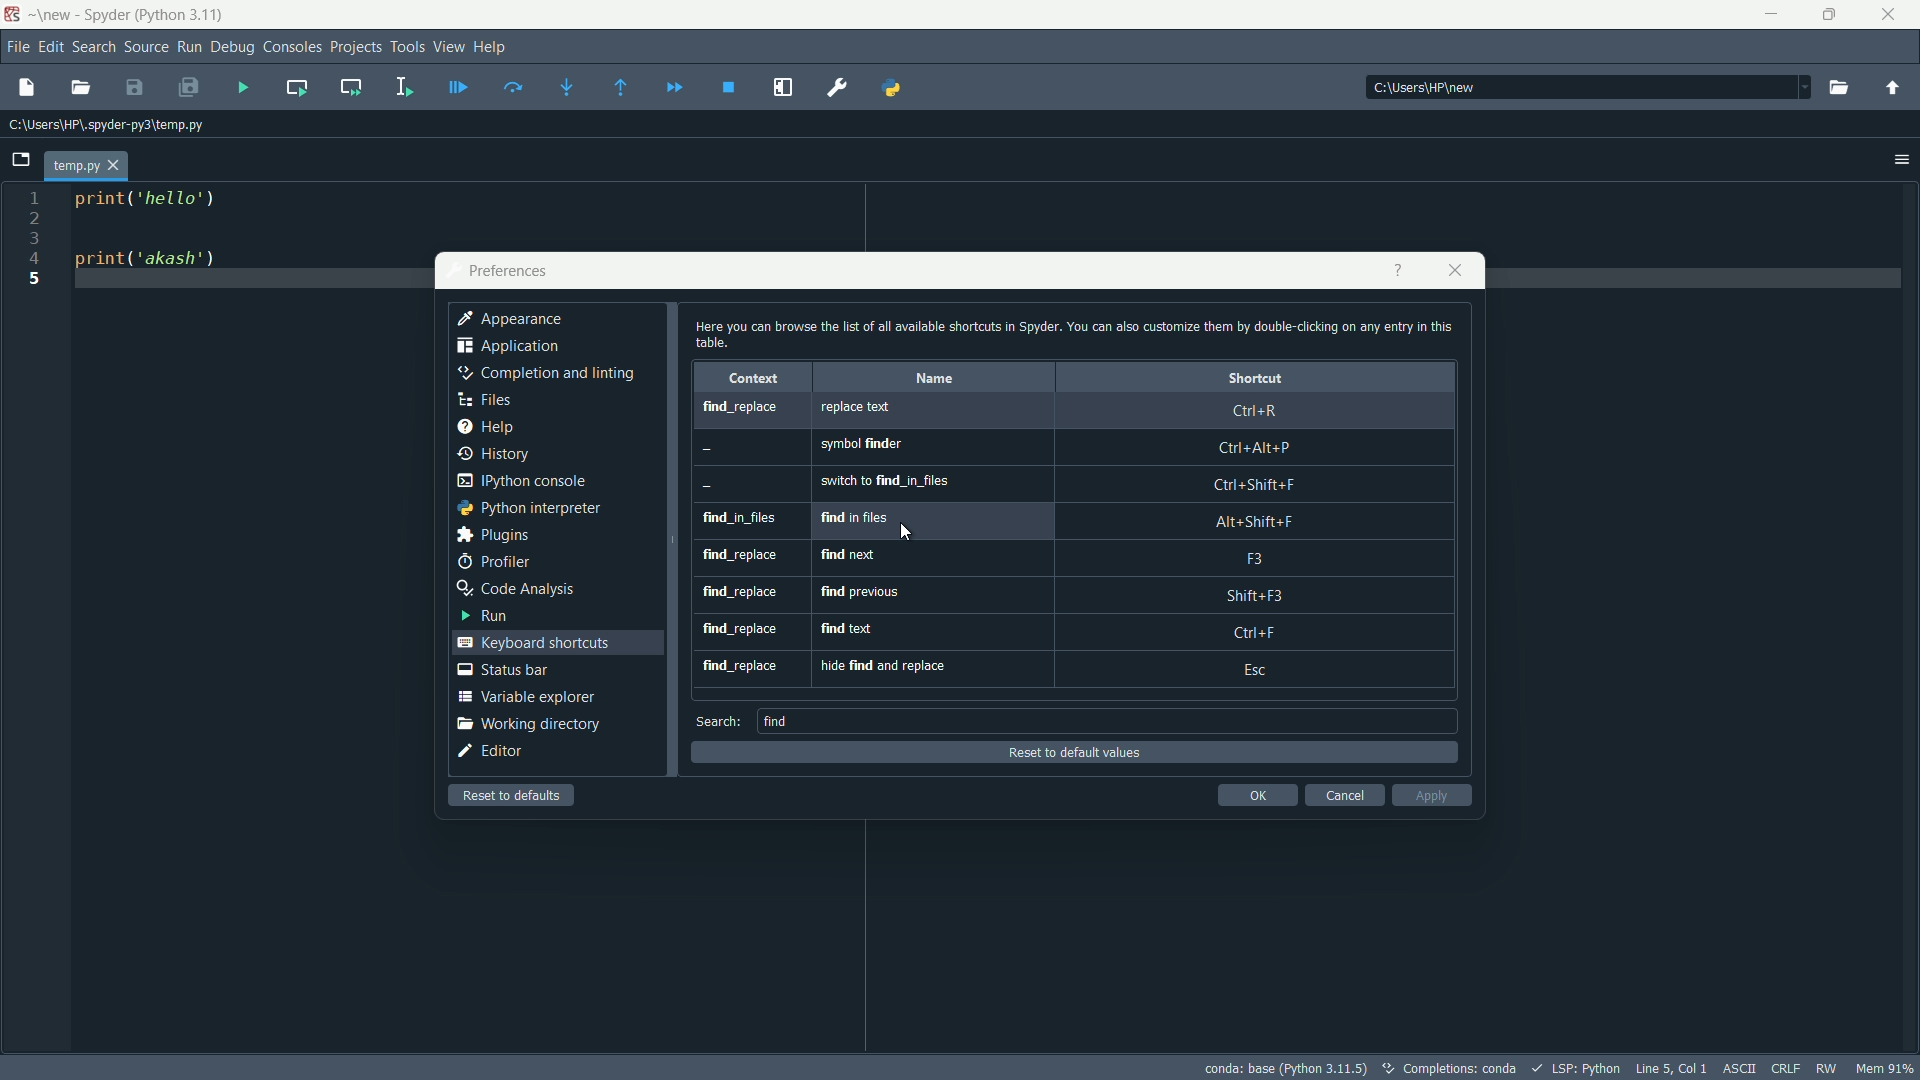  What do you see at coordinates (51, 49) in the screenshot?
I see `edit menu` at bounding box center [51, 49].